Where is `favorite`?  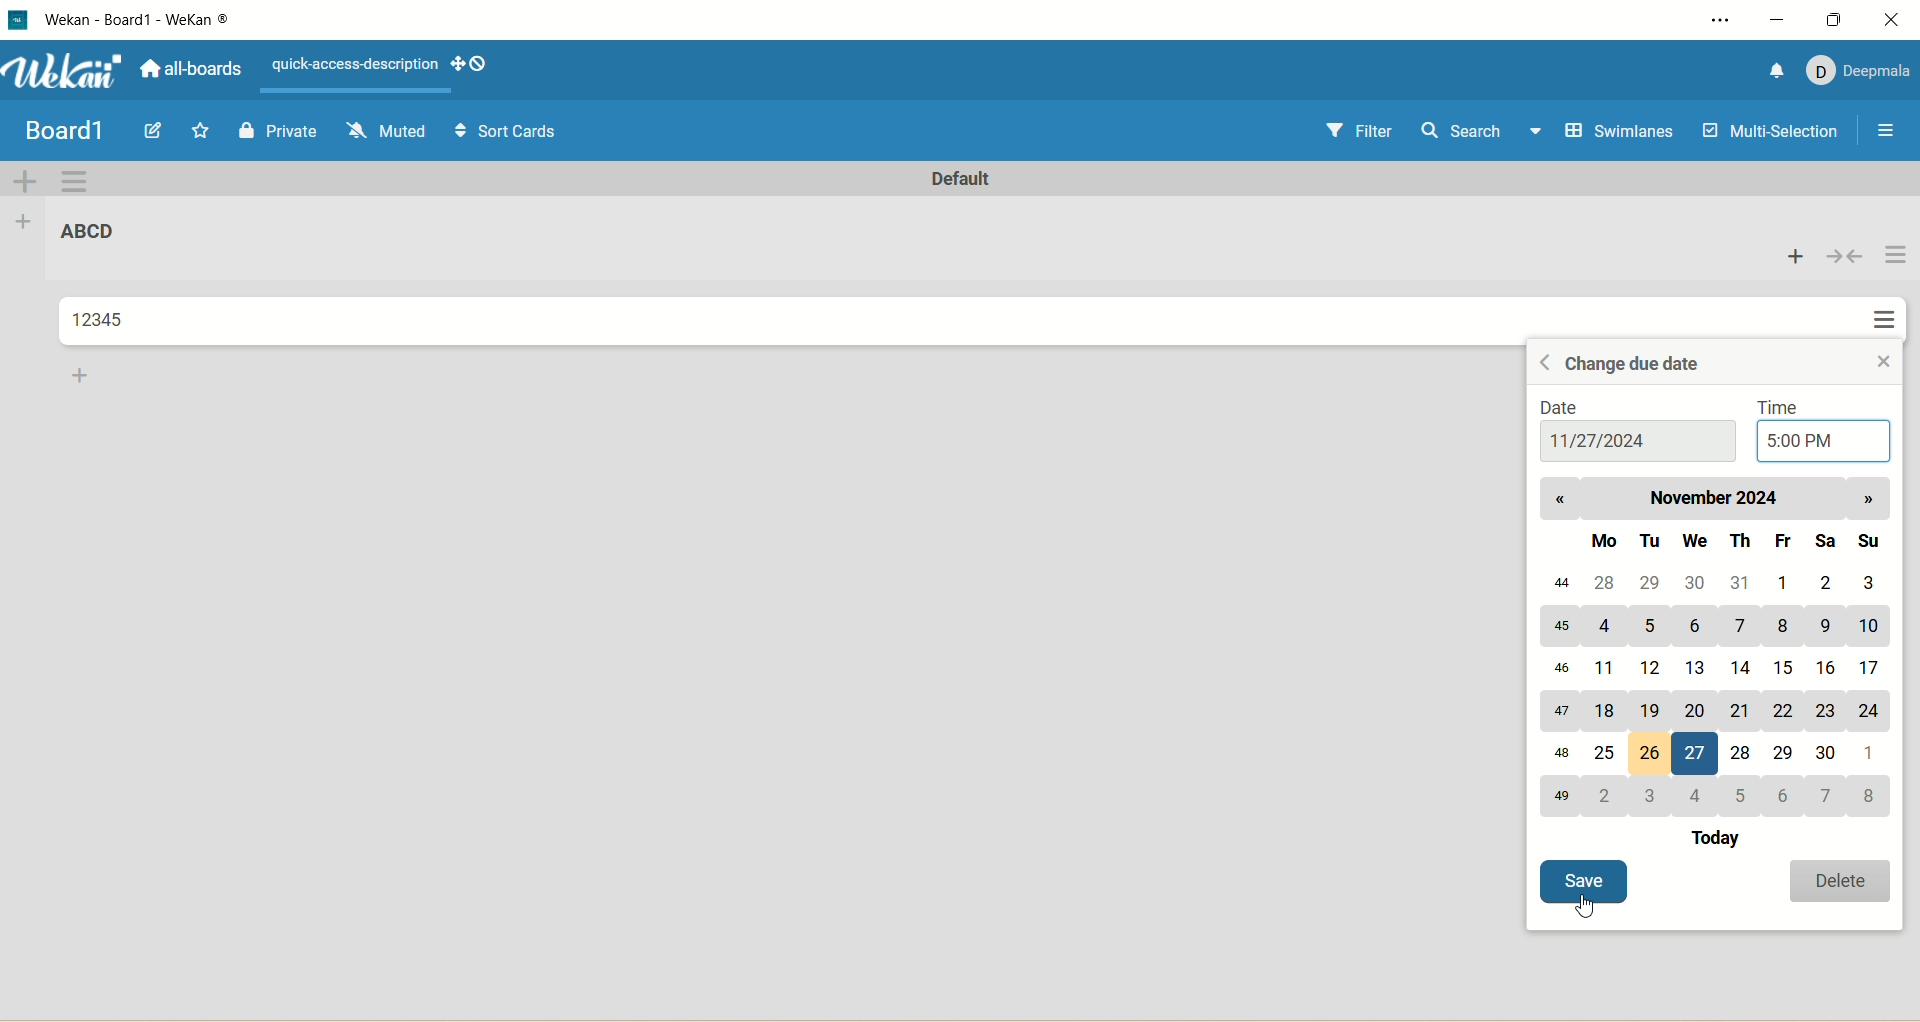 favorite is located at coordinates (202, 130).